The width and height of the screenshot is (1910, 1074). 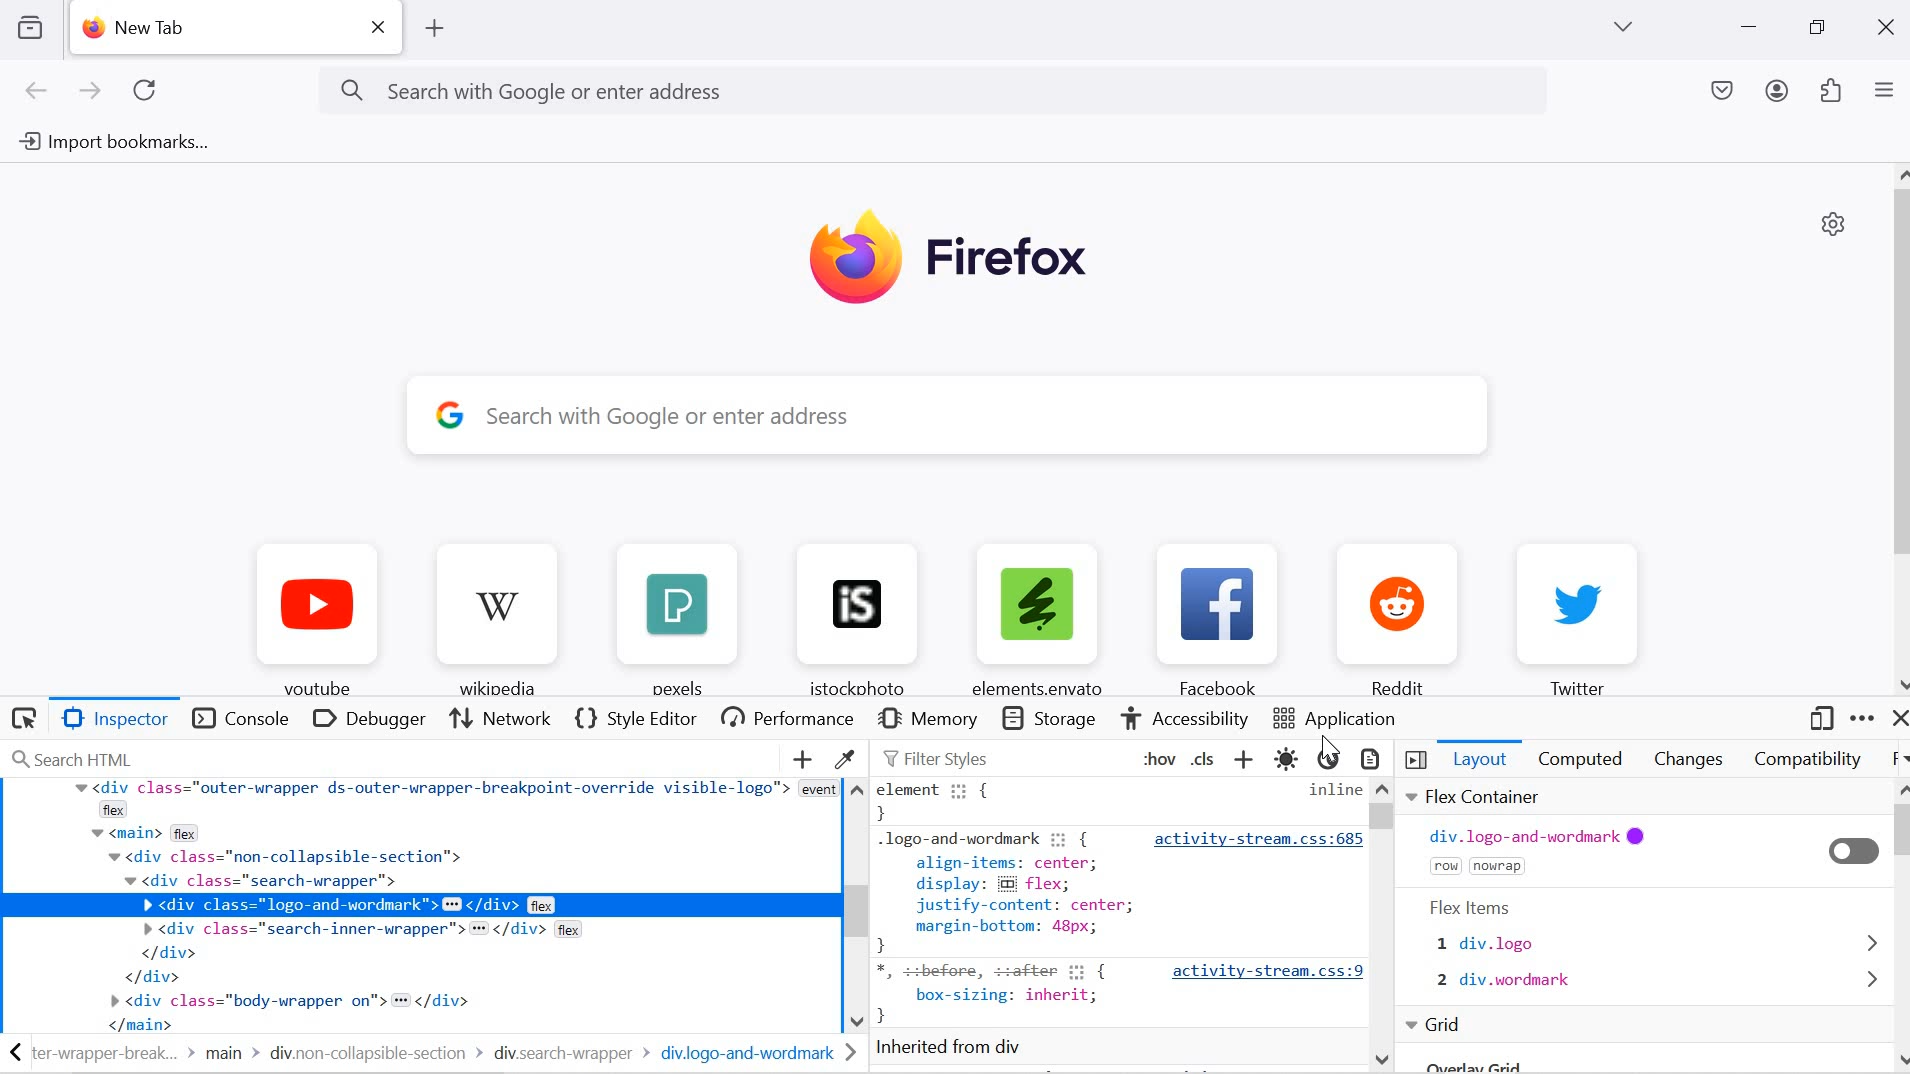 What do you see at coordinates (1258, 973) in the screenshot?
I see `activity-stream.css:9` at bounding box center [1258, 973].